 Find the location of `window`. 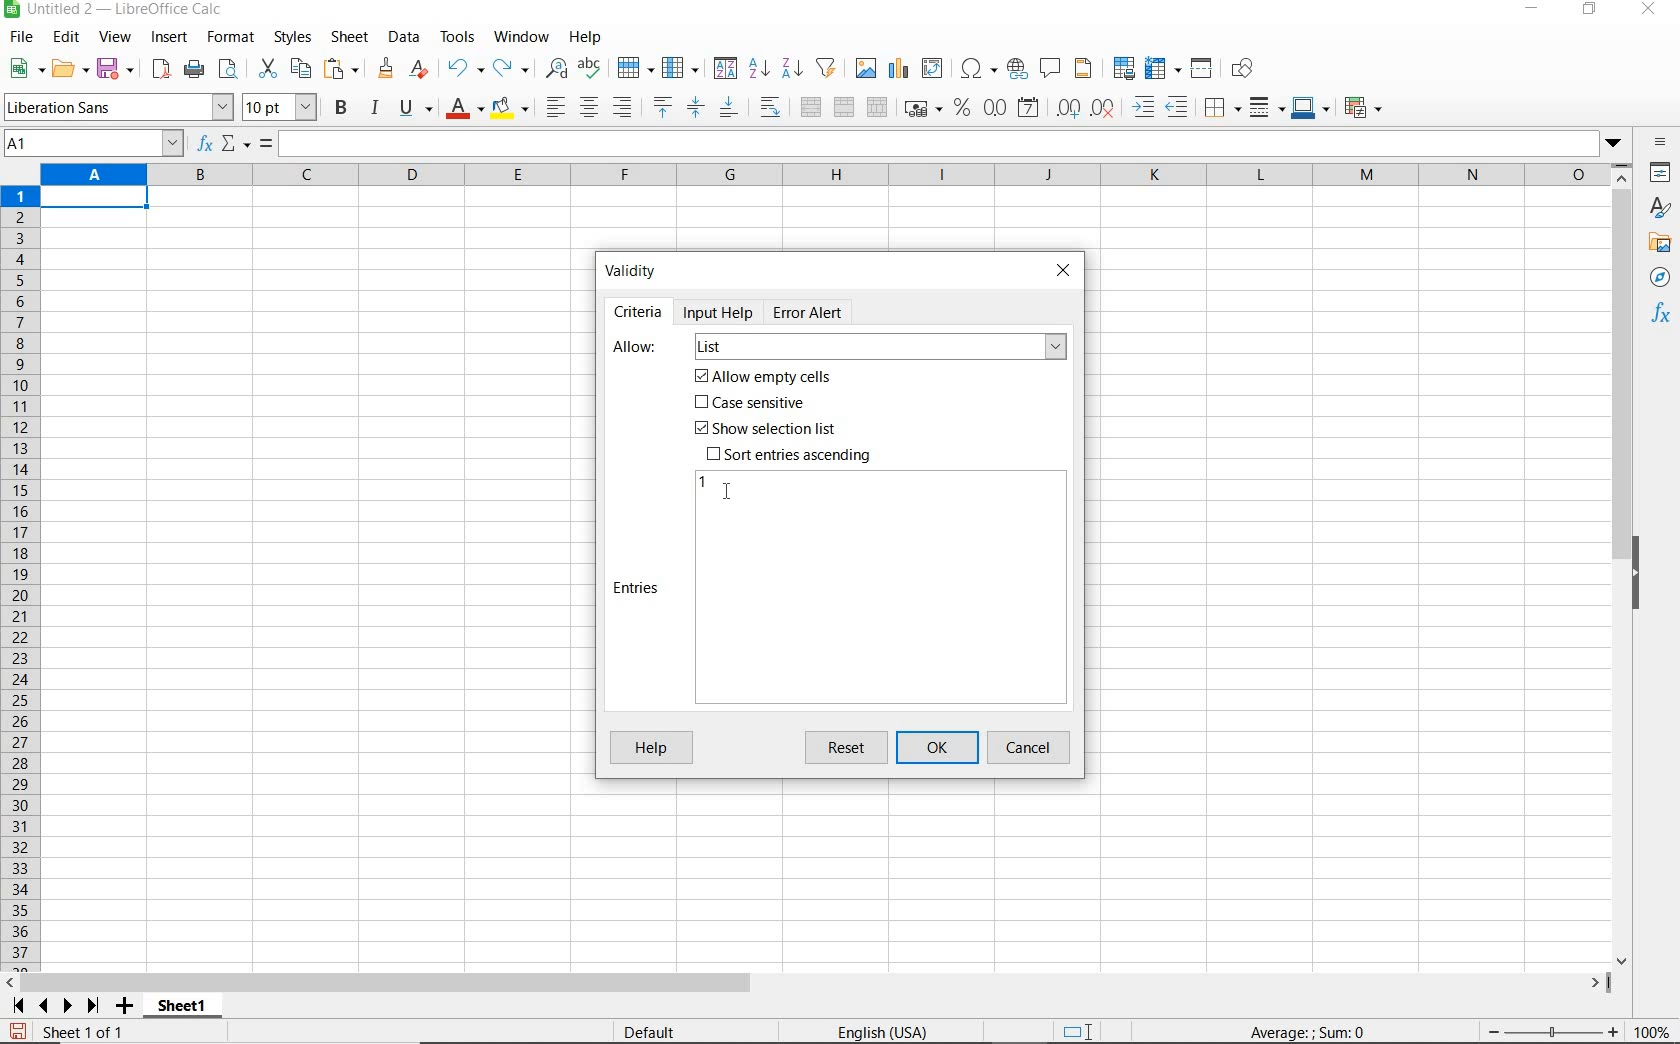

window is located at coordinates (521, 34).